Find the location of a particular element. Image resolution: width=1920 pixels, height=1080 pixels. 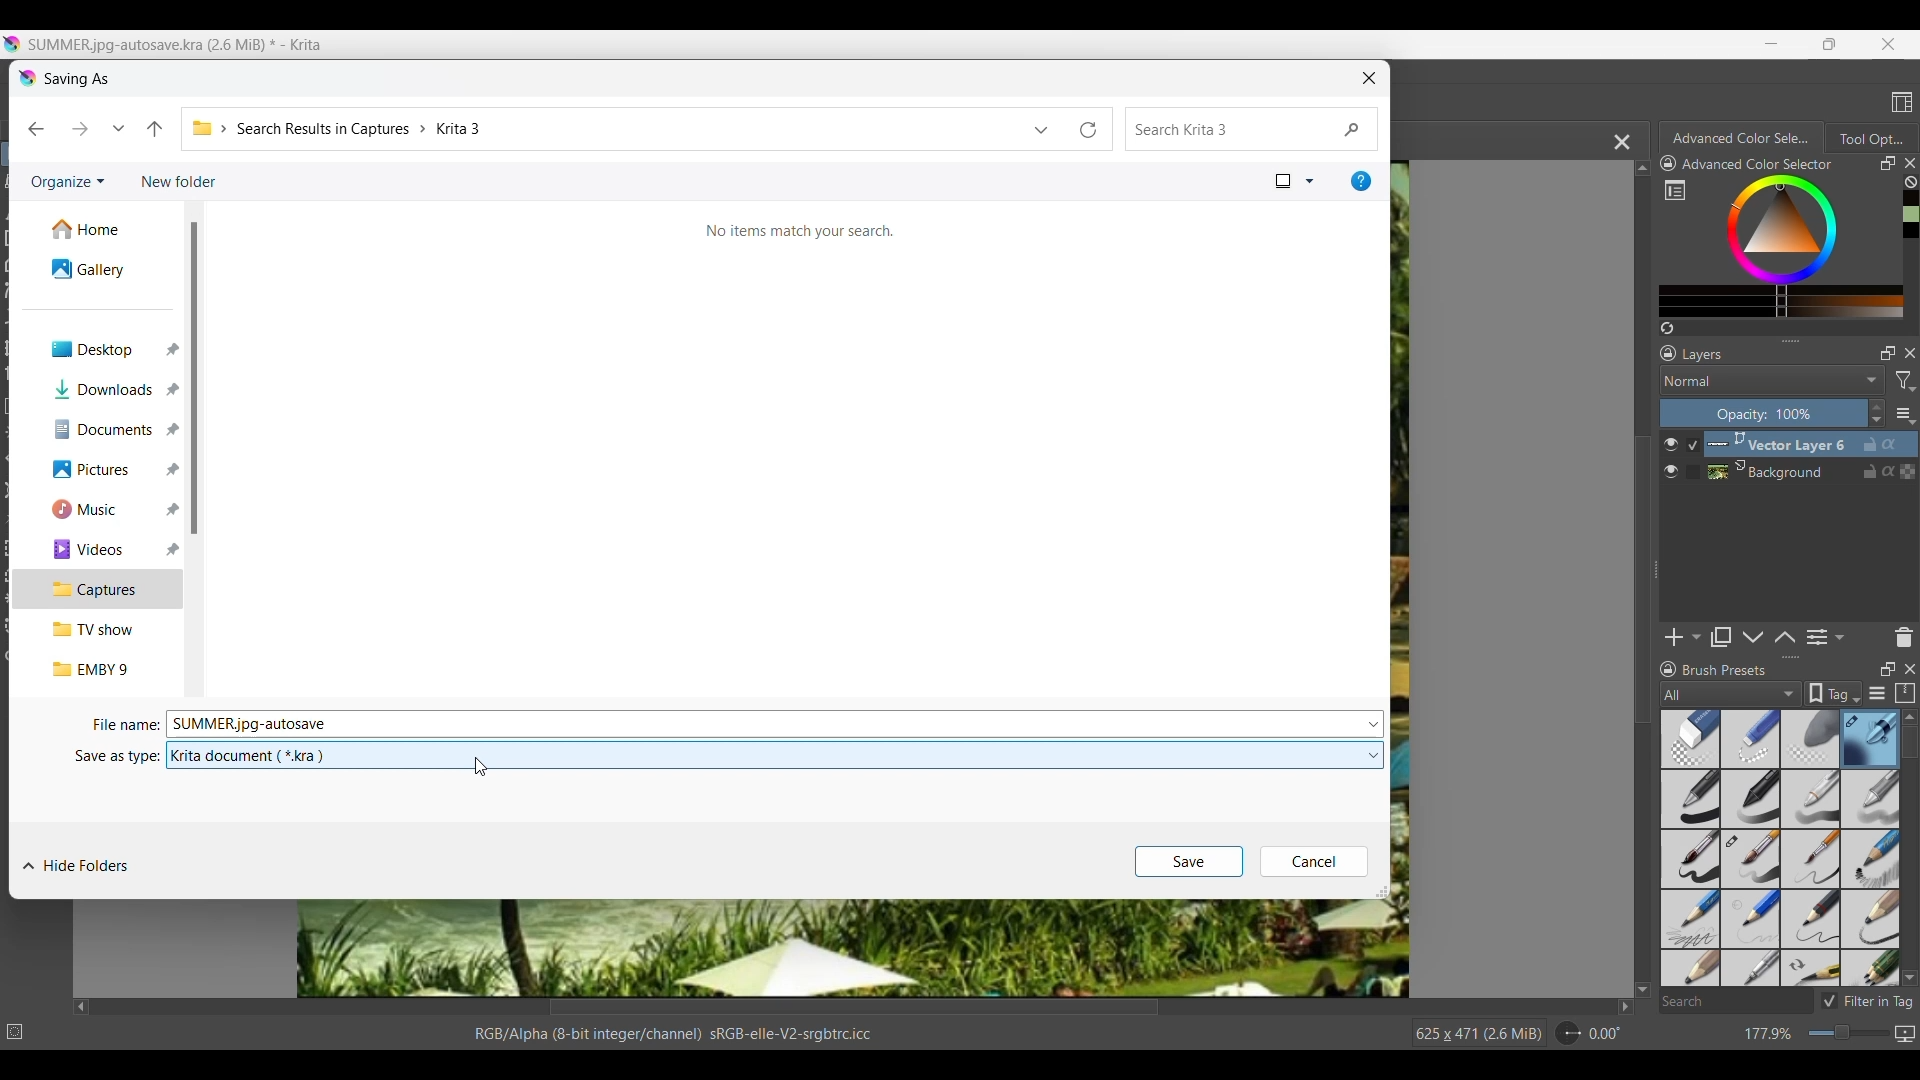

Dial to change rotation is located at coordinates (1569, 1034).